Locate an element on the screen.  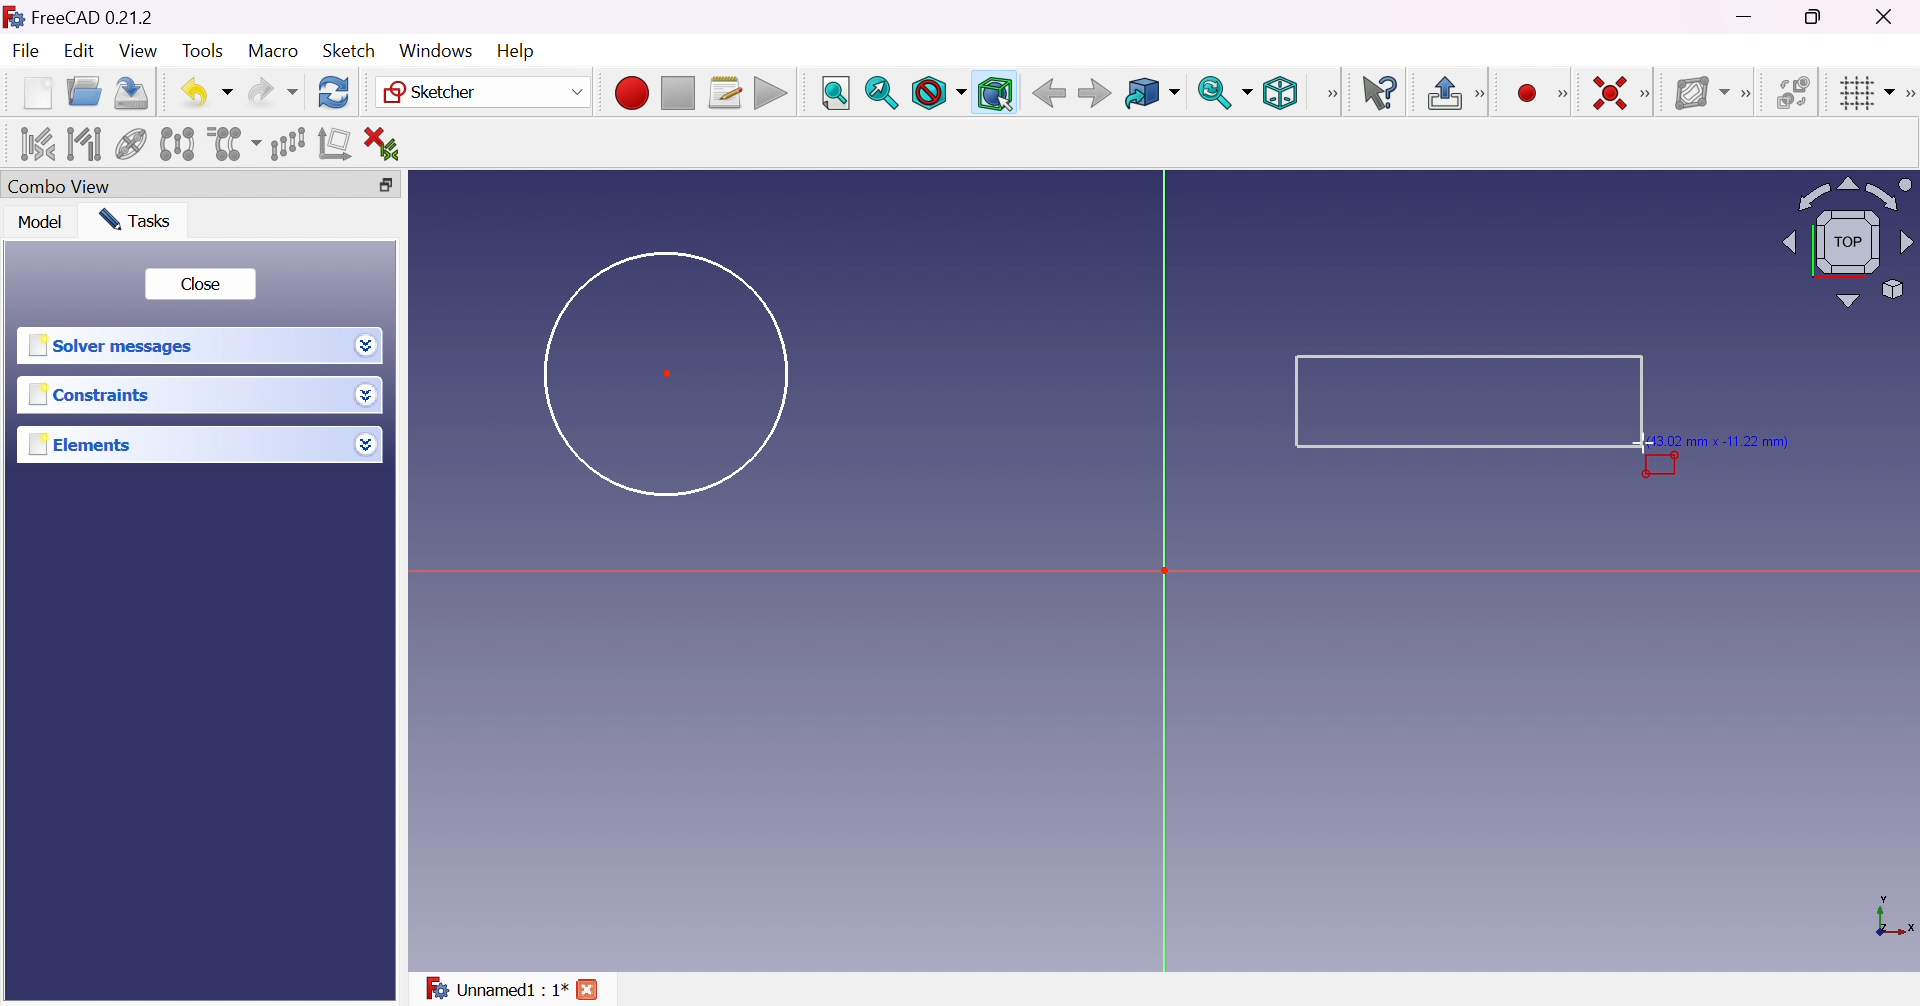
x, y axis is located at coordinates (1892, 918).